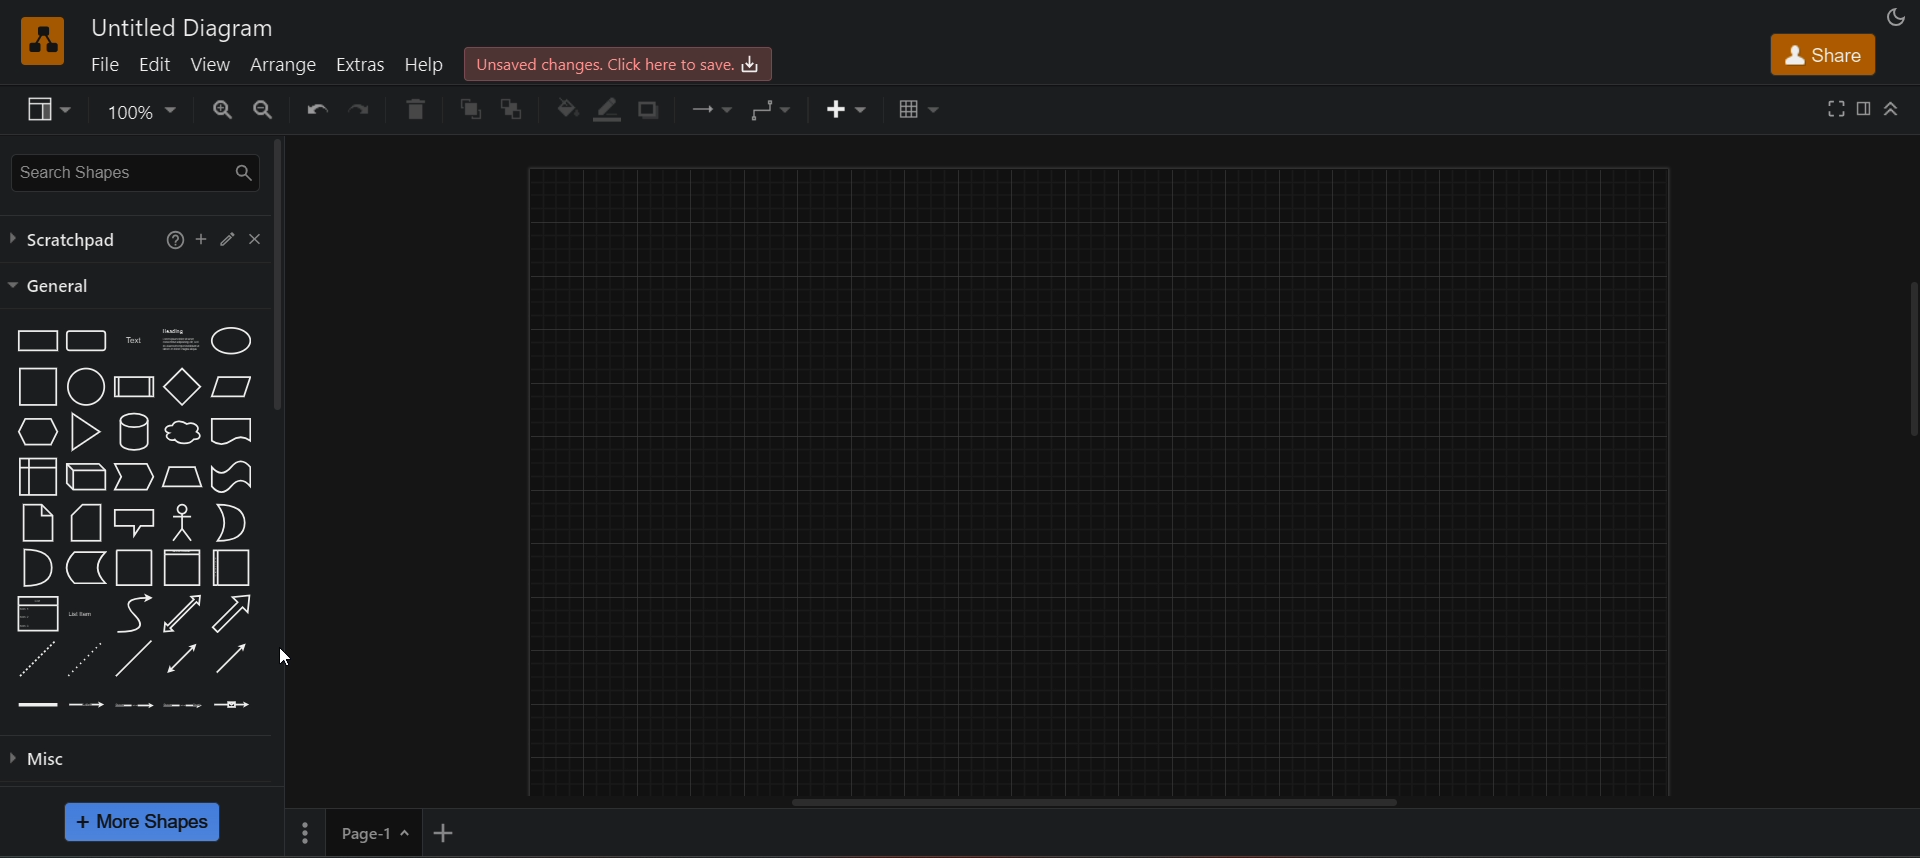 This screenshot has width=1920, height=858. What do you see at coordinates (363, 109) in the screenshot?
I see `redo` at bounding box center [363, 109].